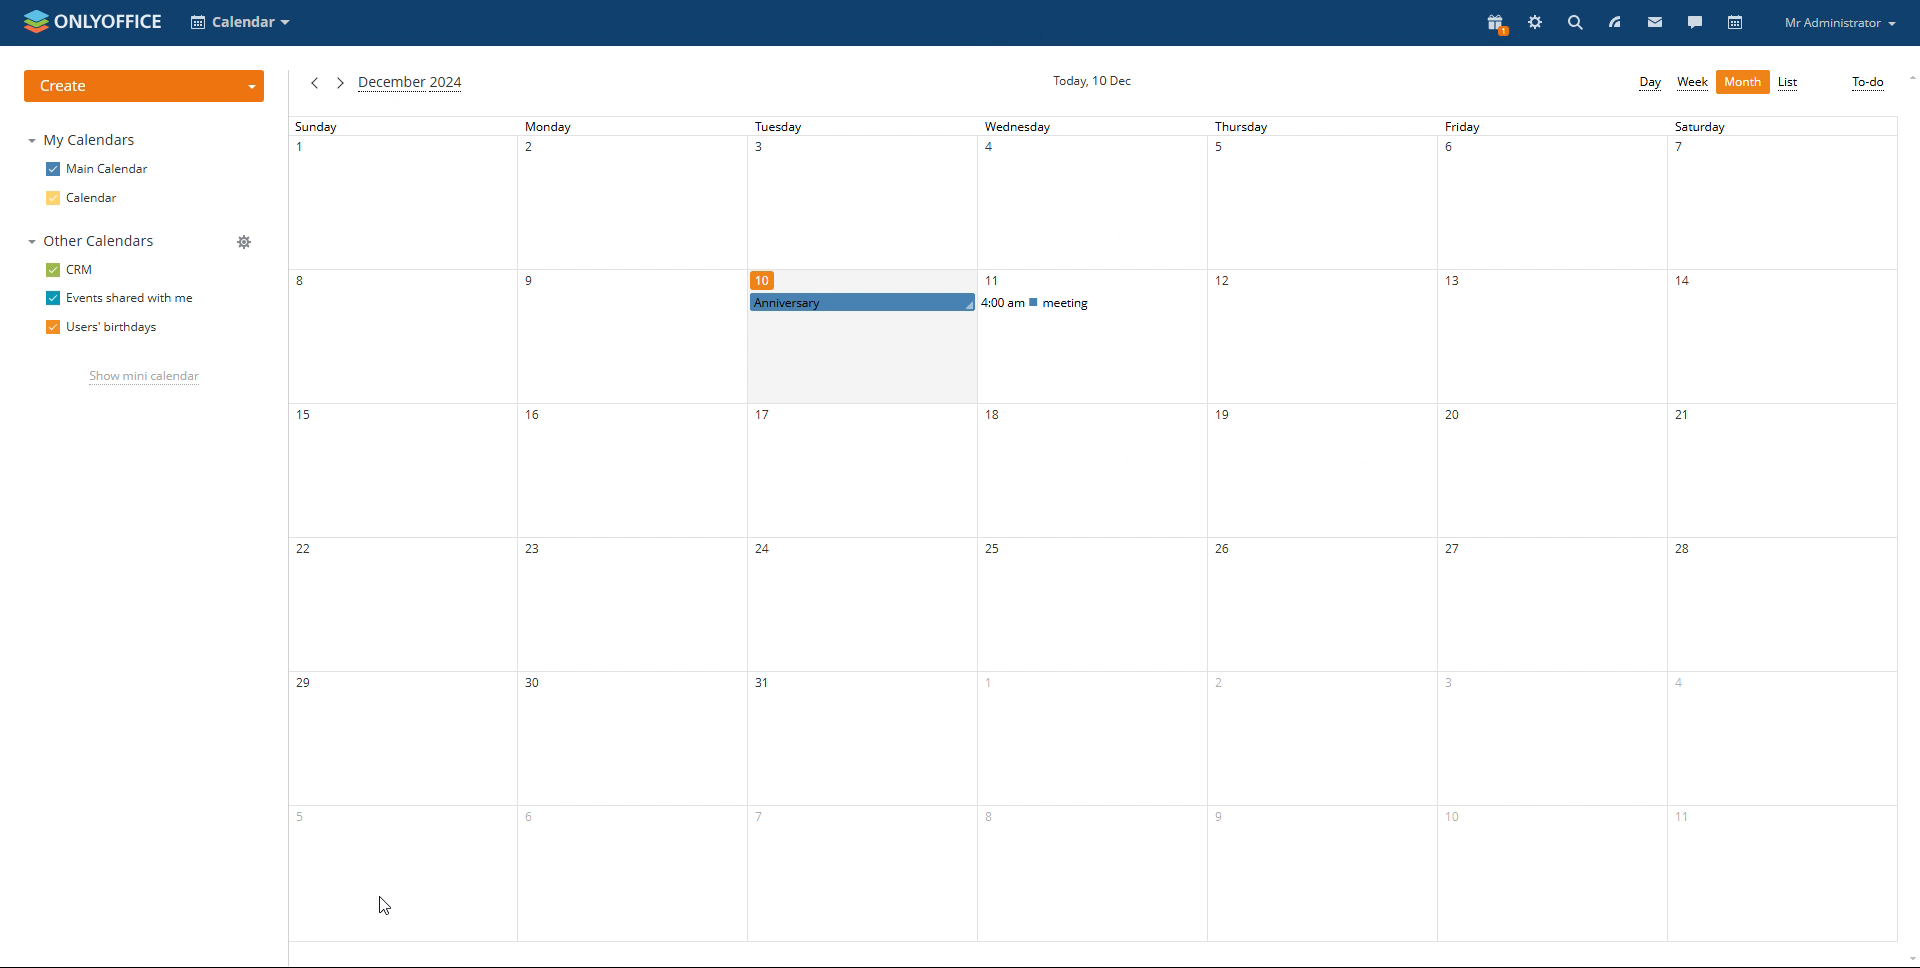 Image resolution: width=1920 pixels, height=968 pixels. What do you see at coordinates (1088, 645) in the screenshot?
I see `wednesday` at bounding box center [1088, 645].